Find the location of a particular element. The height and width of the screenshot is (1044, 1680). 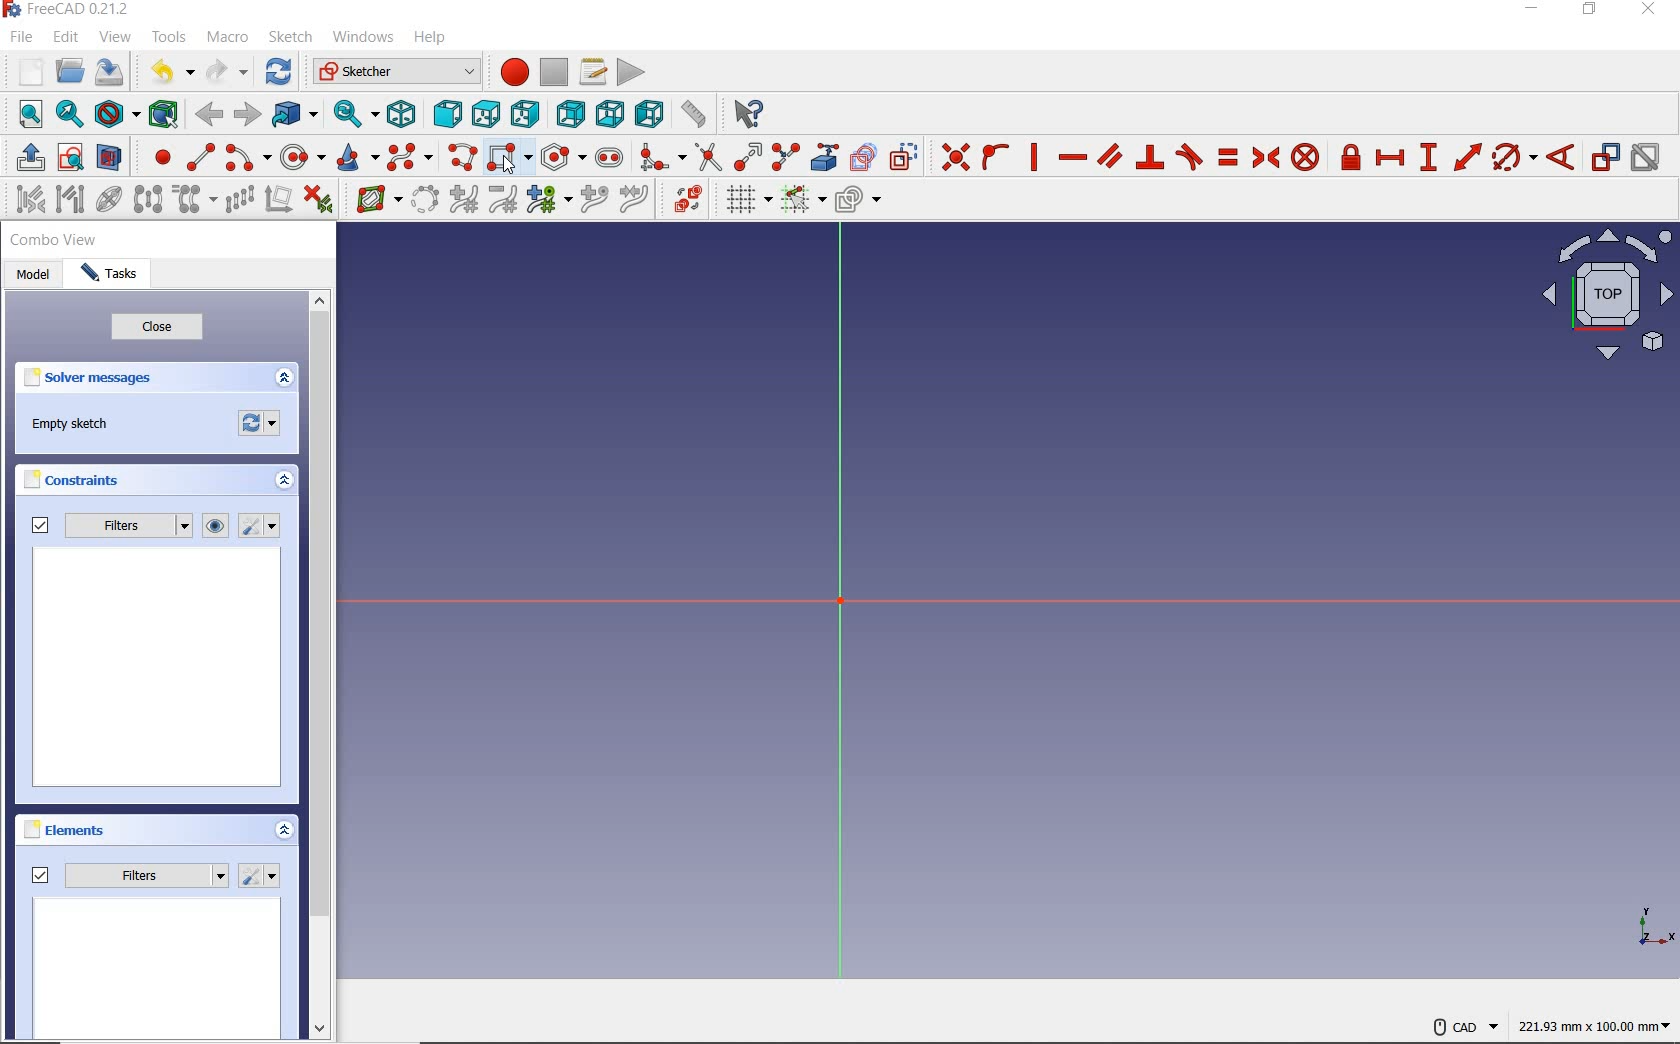

constrain tangent is located at coordinates (1190, 157).